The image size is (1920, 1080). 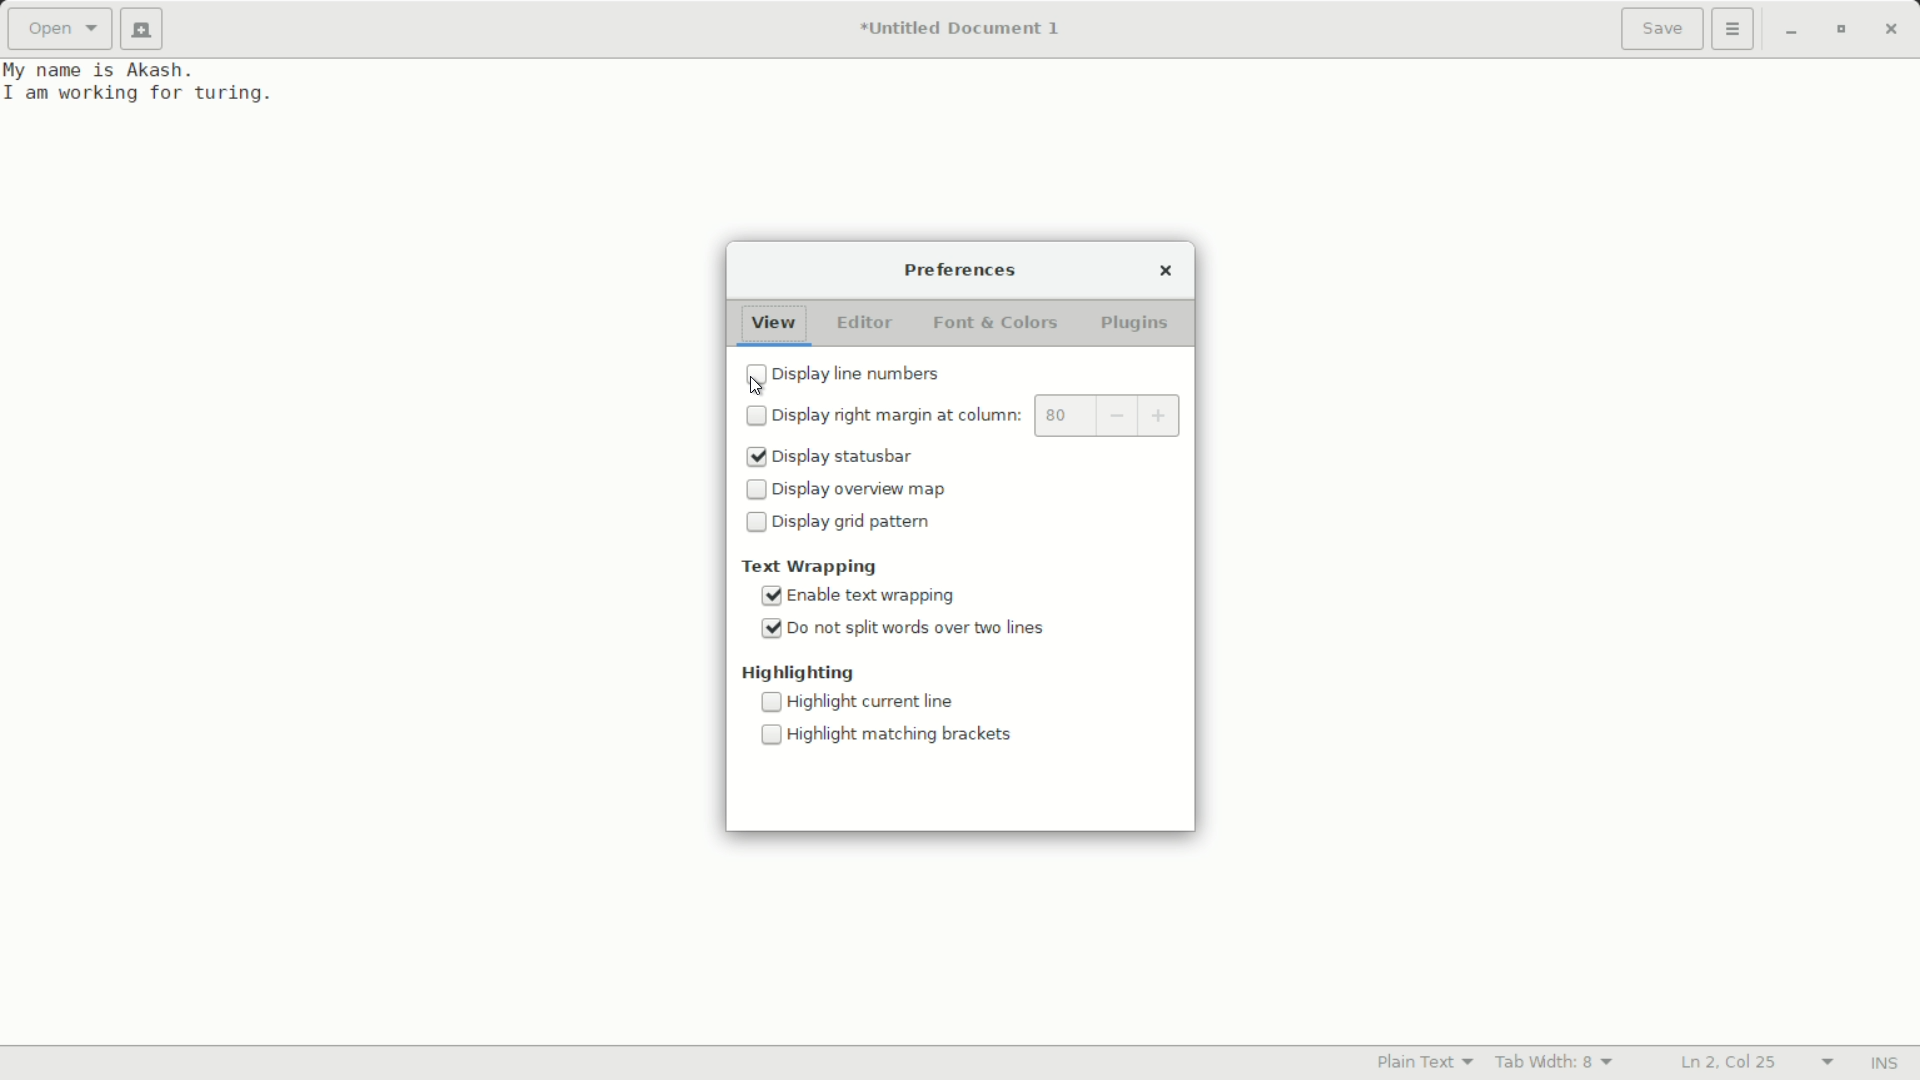 I want to click on checkbox, so click(x=755, y=374).